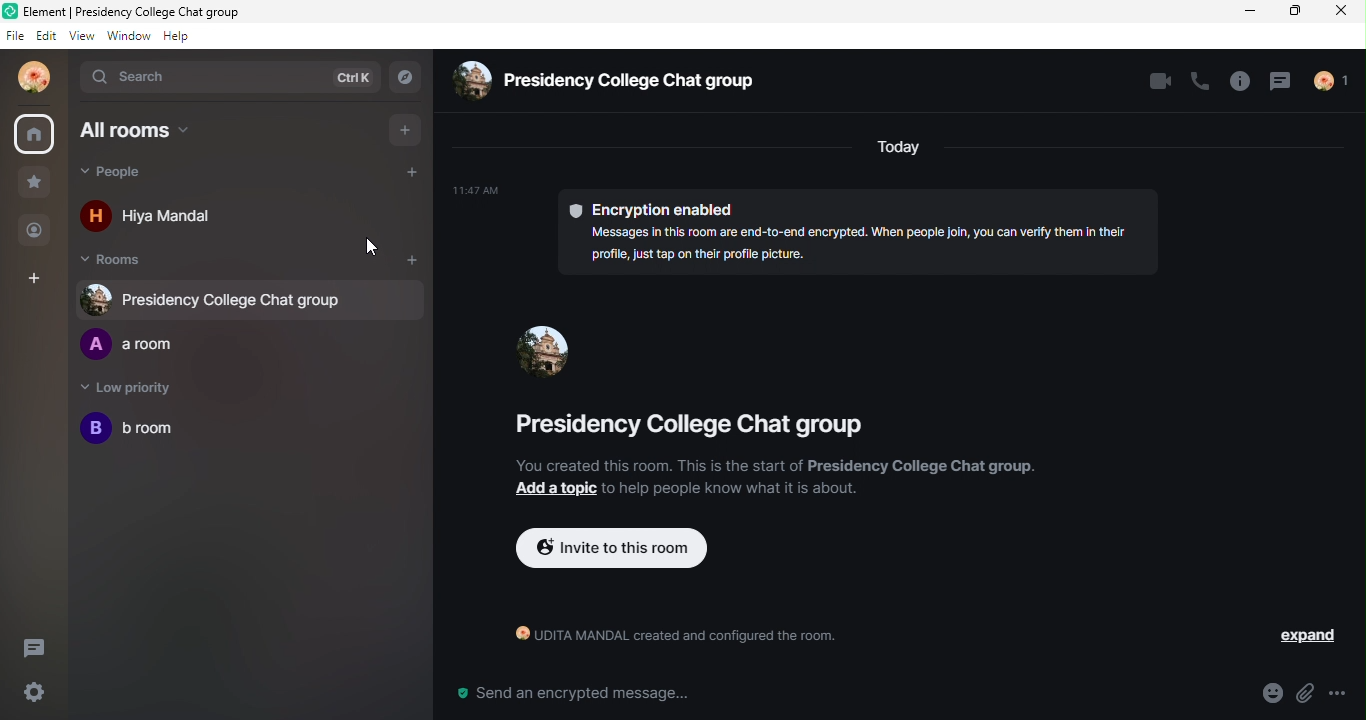  What do you see at coordinates (1344, 17) in the screenshot?
I see `close` at bounding box center [1344, 17].